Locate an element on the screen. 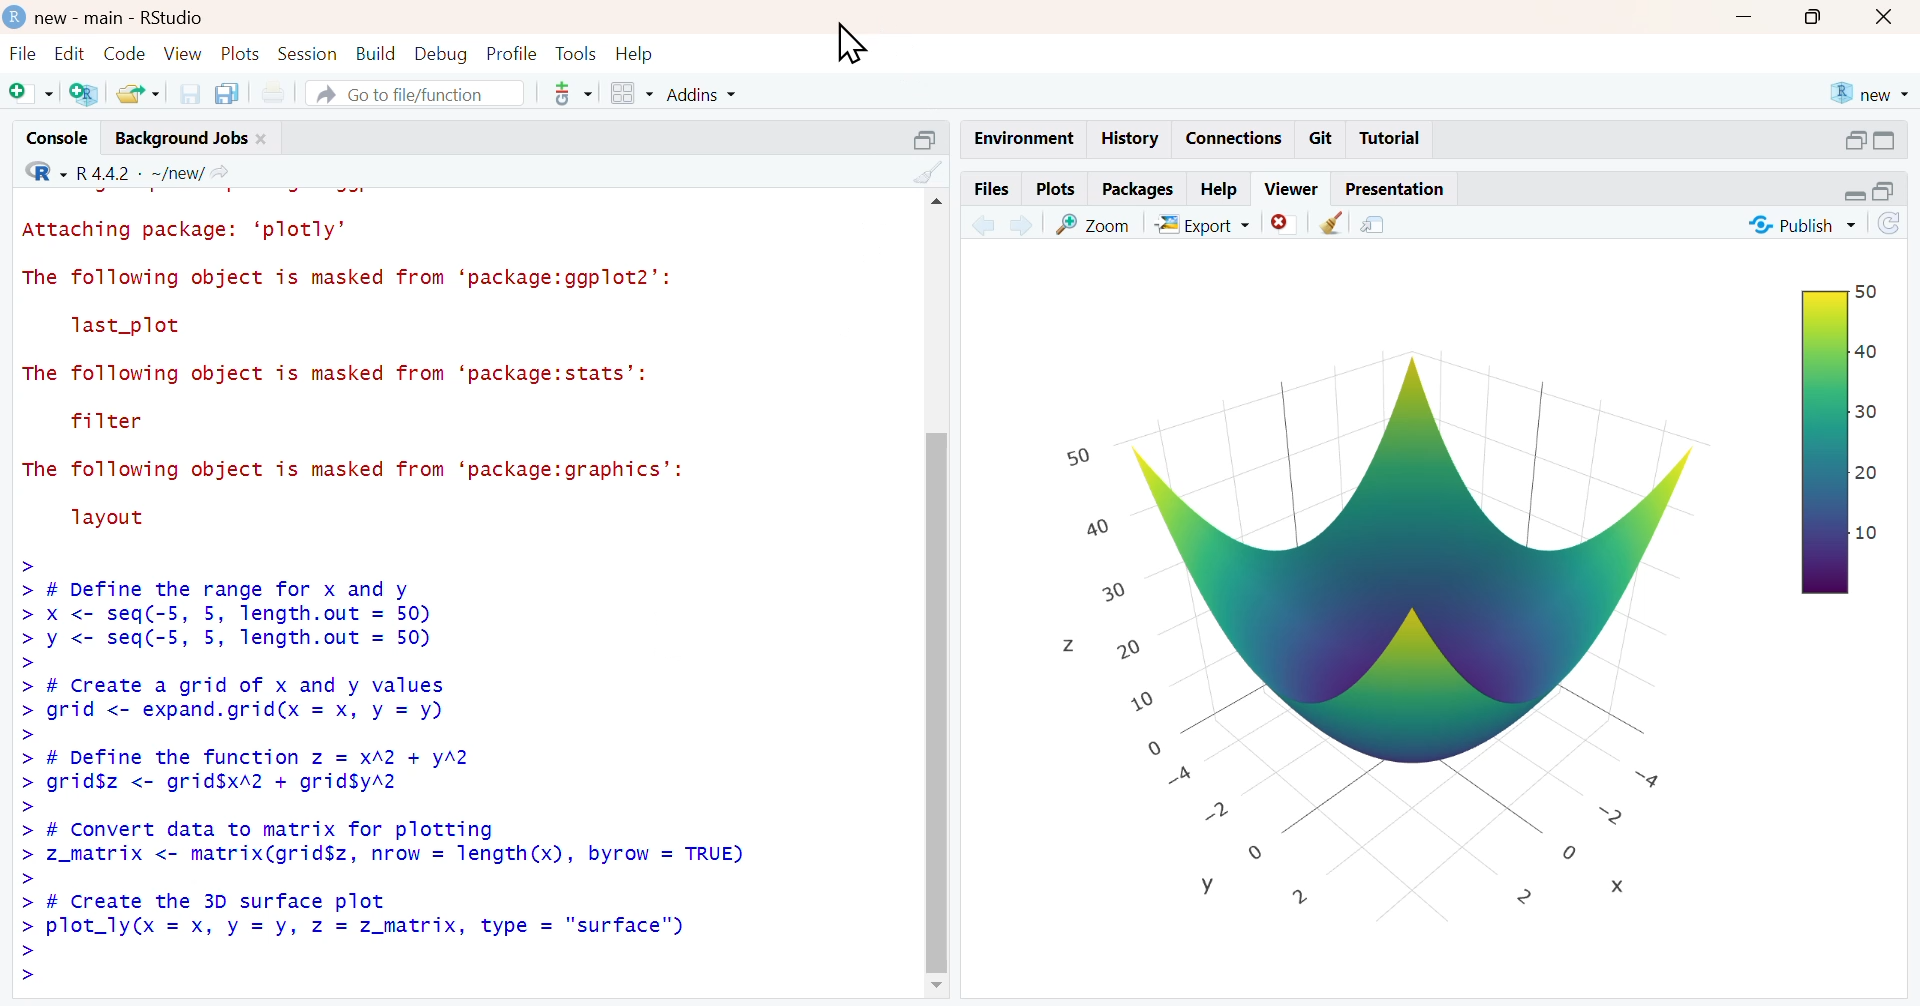 This screenshot has height=1006, width=1920. layout is located at coordinates (116, 519).